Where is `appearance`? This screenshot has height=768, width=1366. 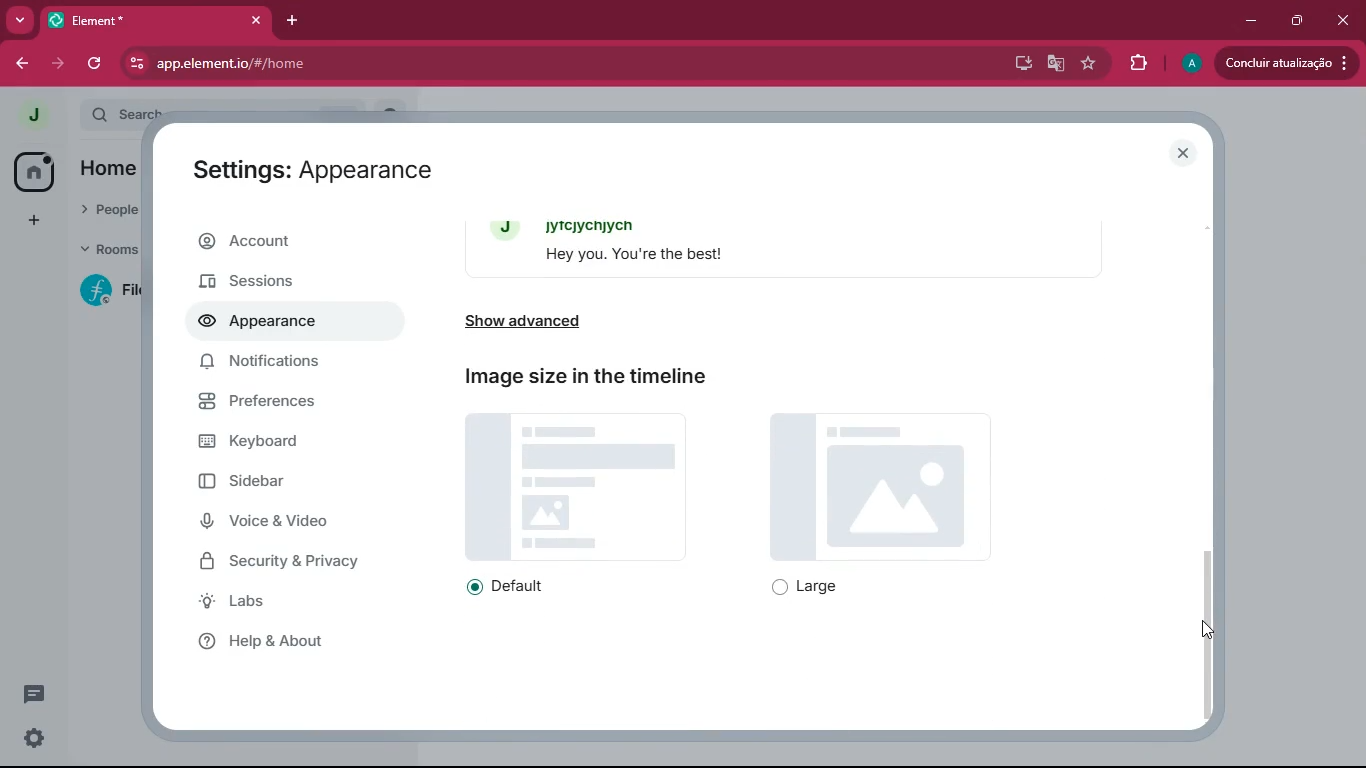
appearance is located at coordinates (266, 324).